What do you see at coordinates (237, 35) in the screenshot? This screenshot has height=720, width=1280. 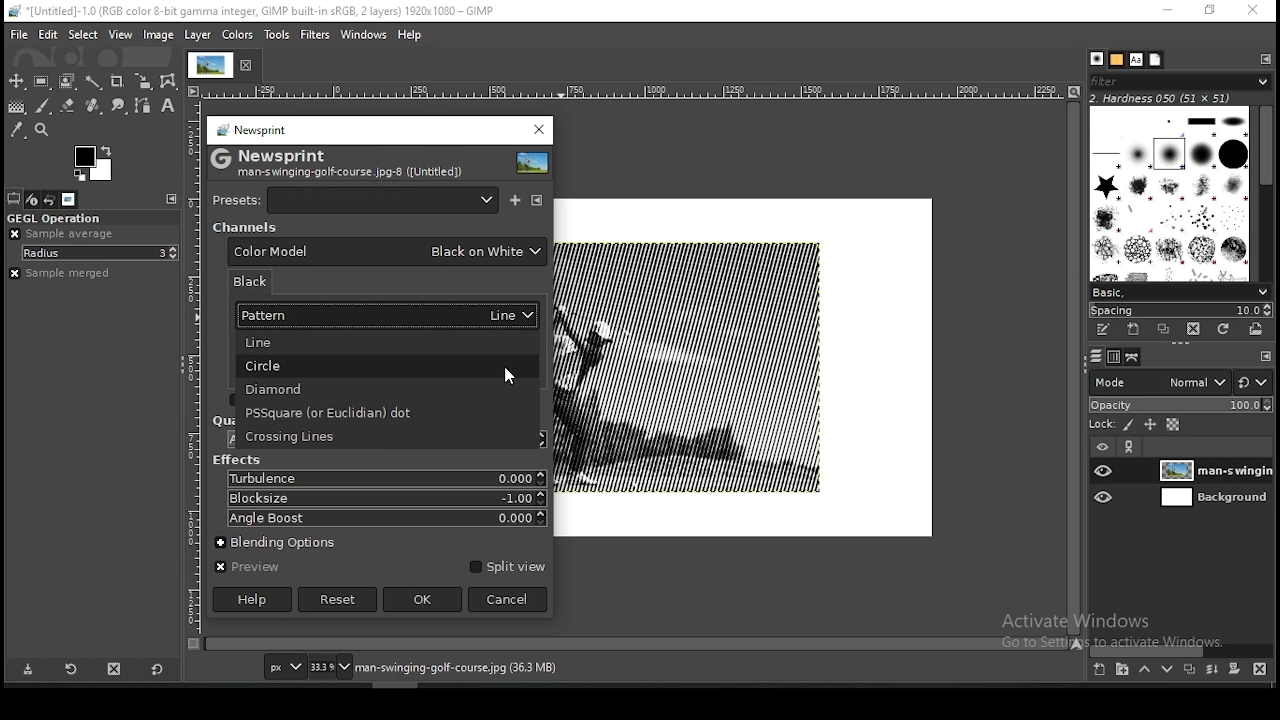 I see `colors` at bounding box center [237, 35].